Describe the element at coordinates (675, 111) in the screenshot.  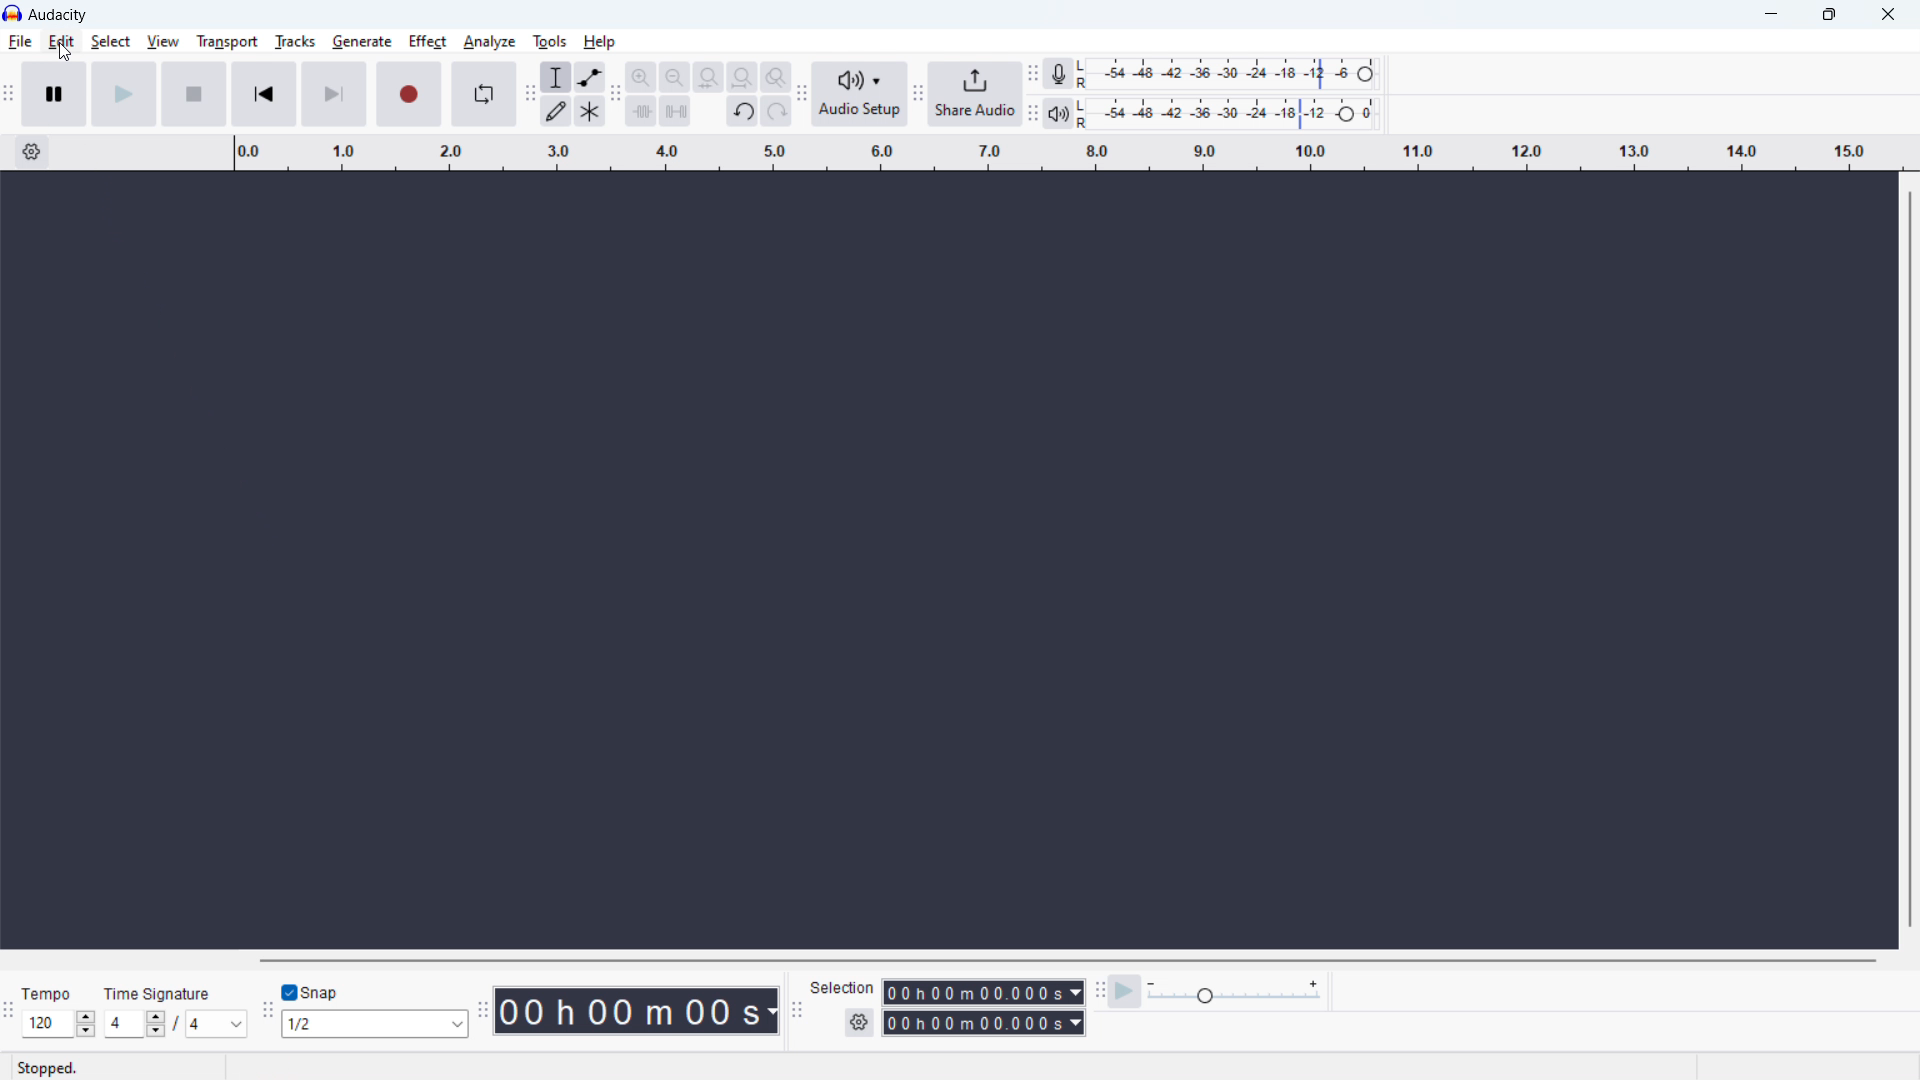
I see `silence audio selection` at that location.